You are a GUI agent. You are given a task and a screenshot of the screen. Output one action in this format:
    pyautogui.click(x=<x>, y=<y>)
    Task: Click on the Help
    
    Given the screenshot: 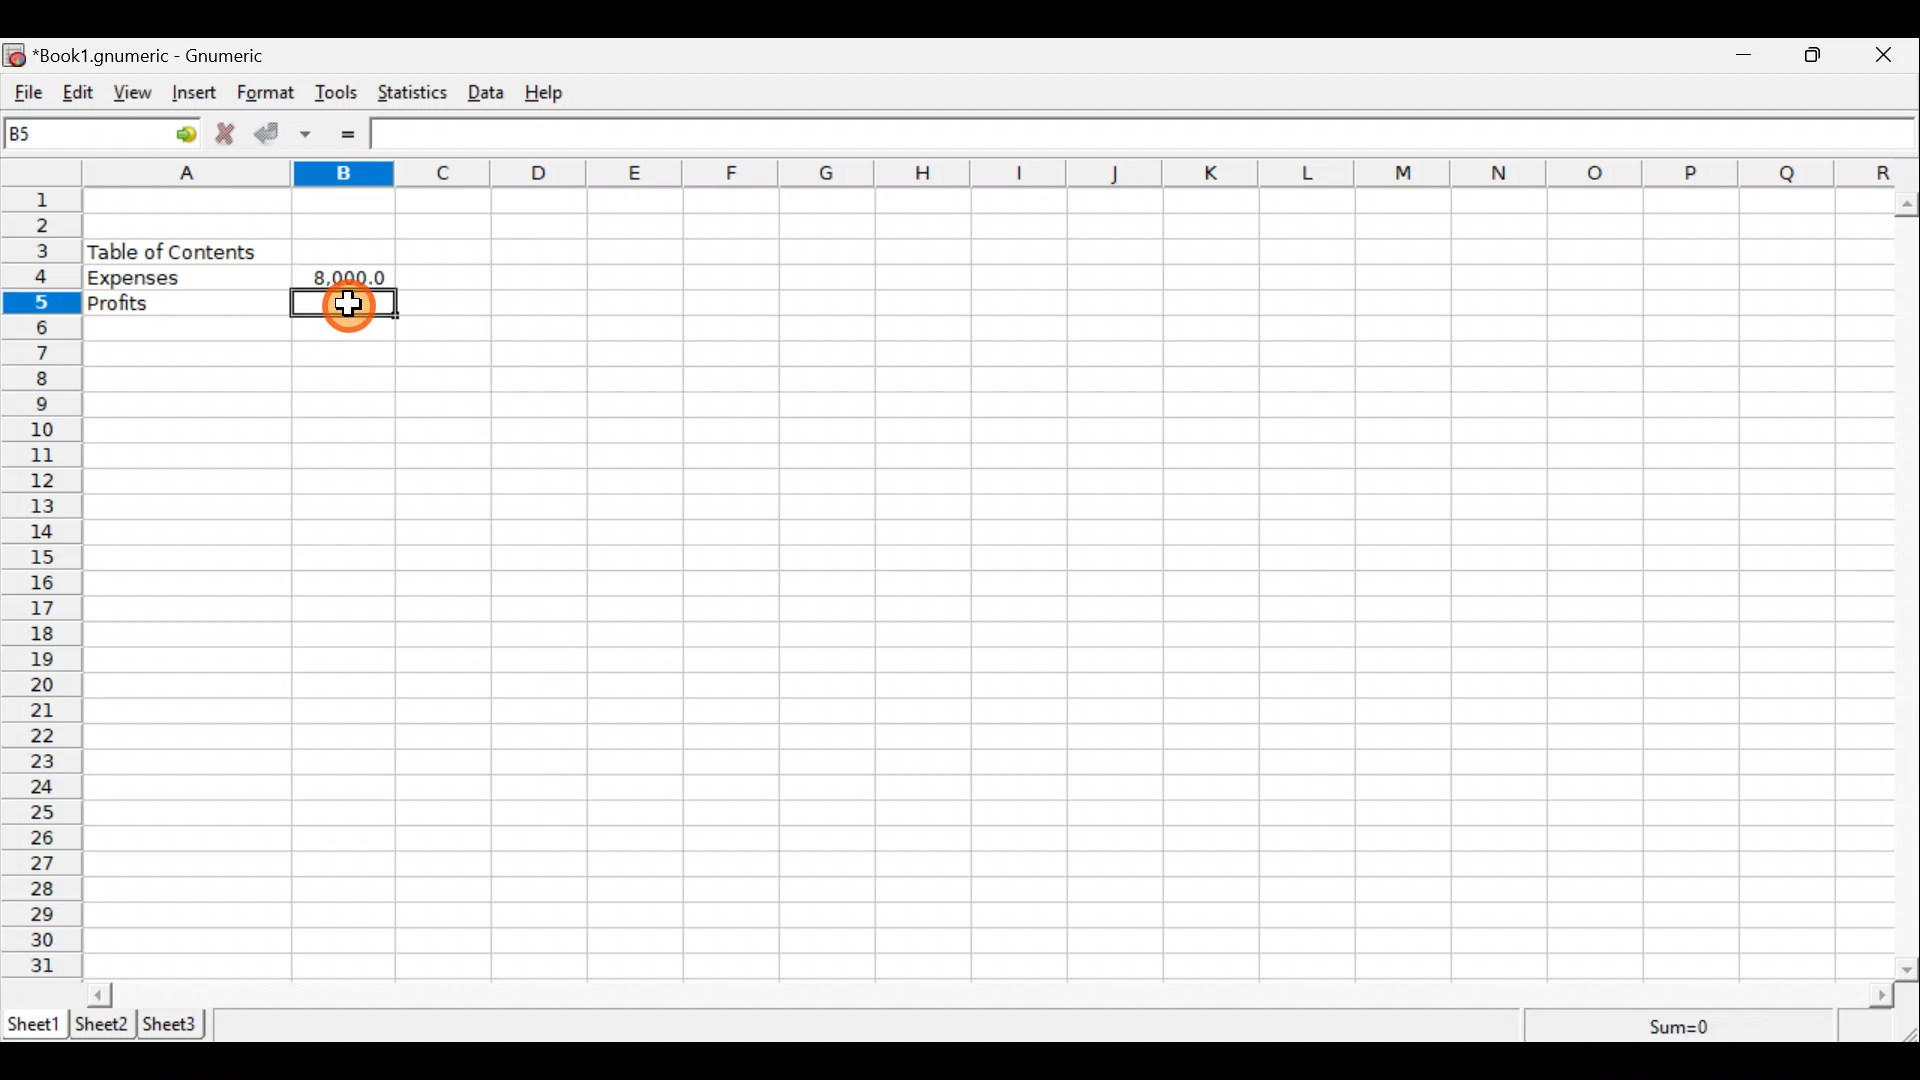 What is the action you would take?
    pyautogui.click(x=554, y=93)
    